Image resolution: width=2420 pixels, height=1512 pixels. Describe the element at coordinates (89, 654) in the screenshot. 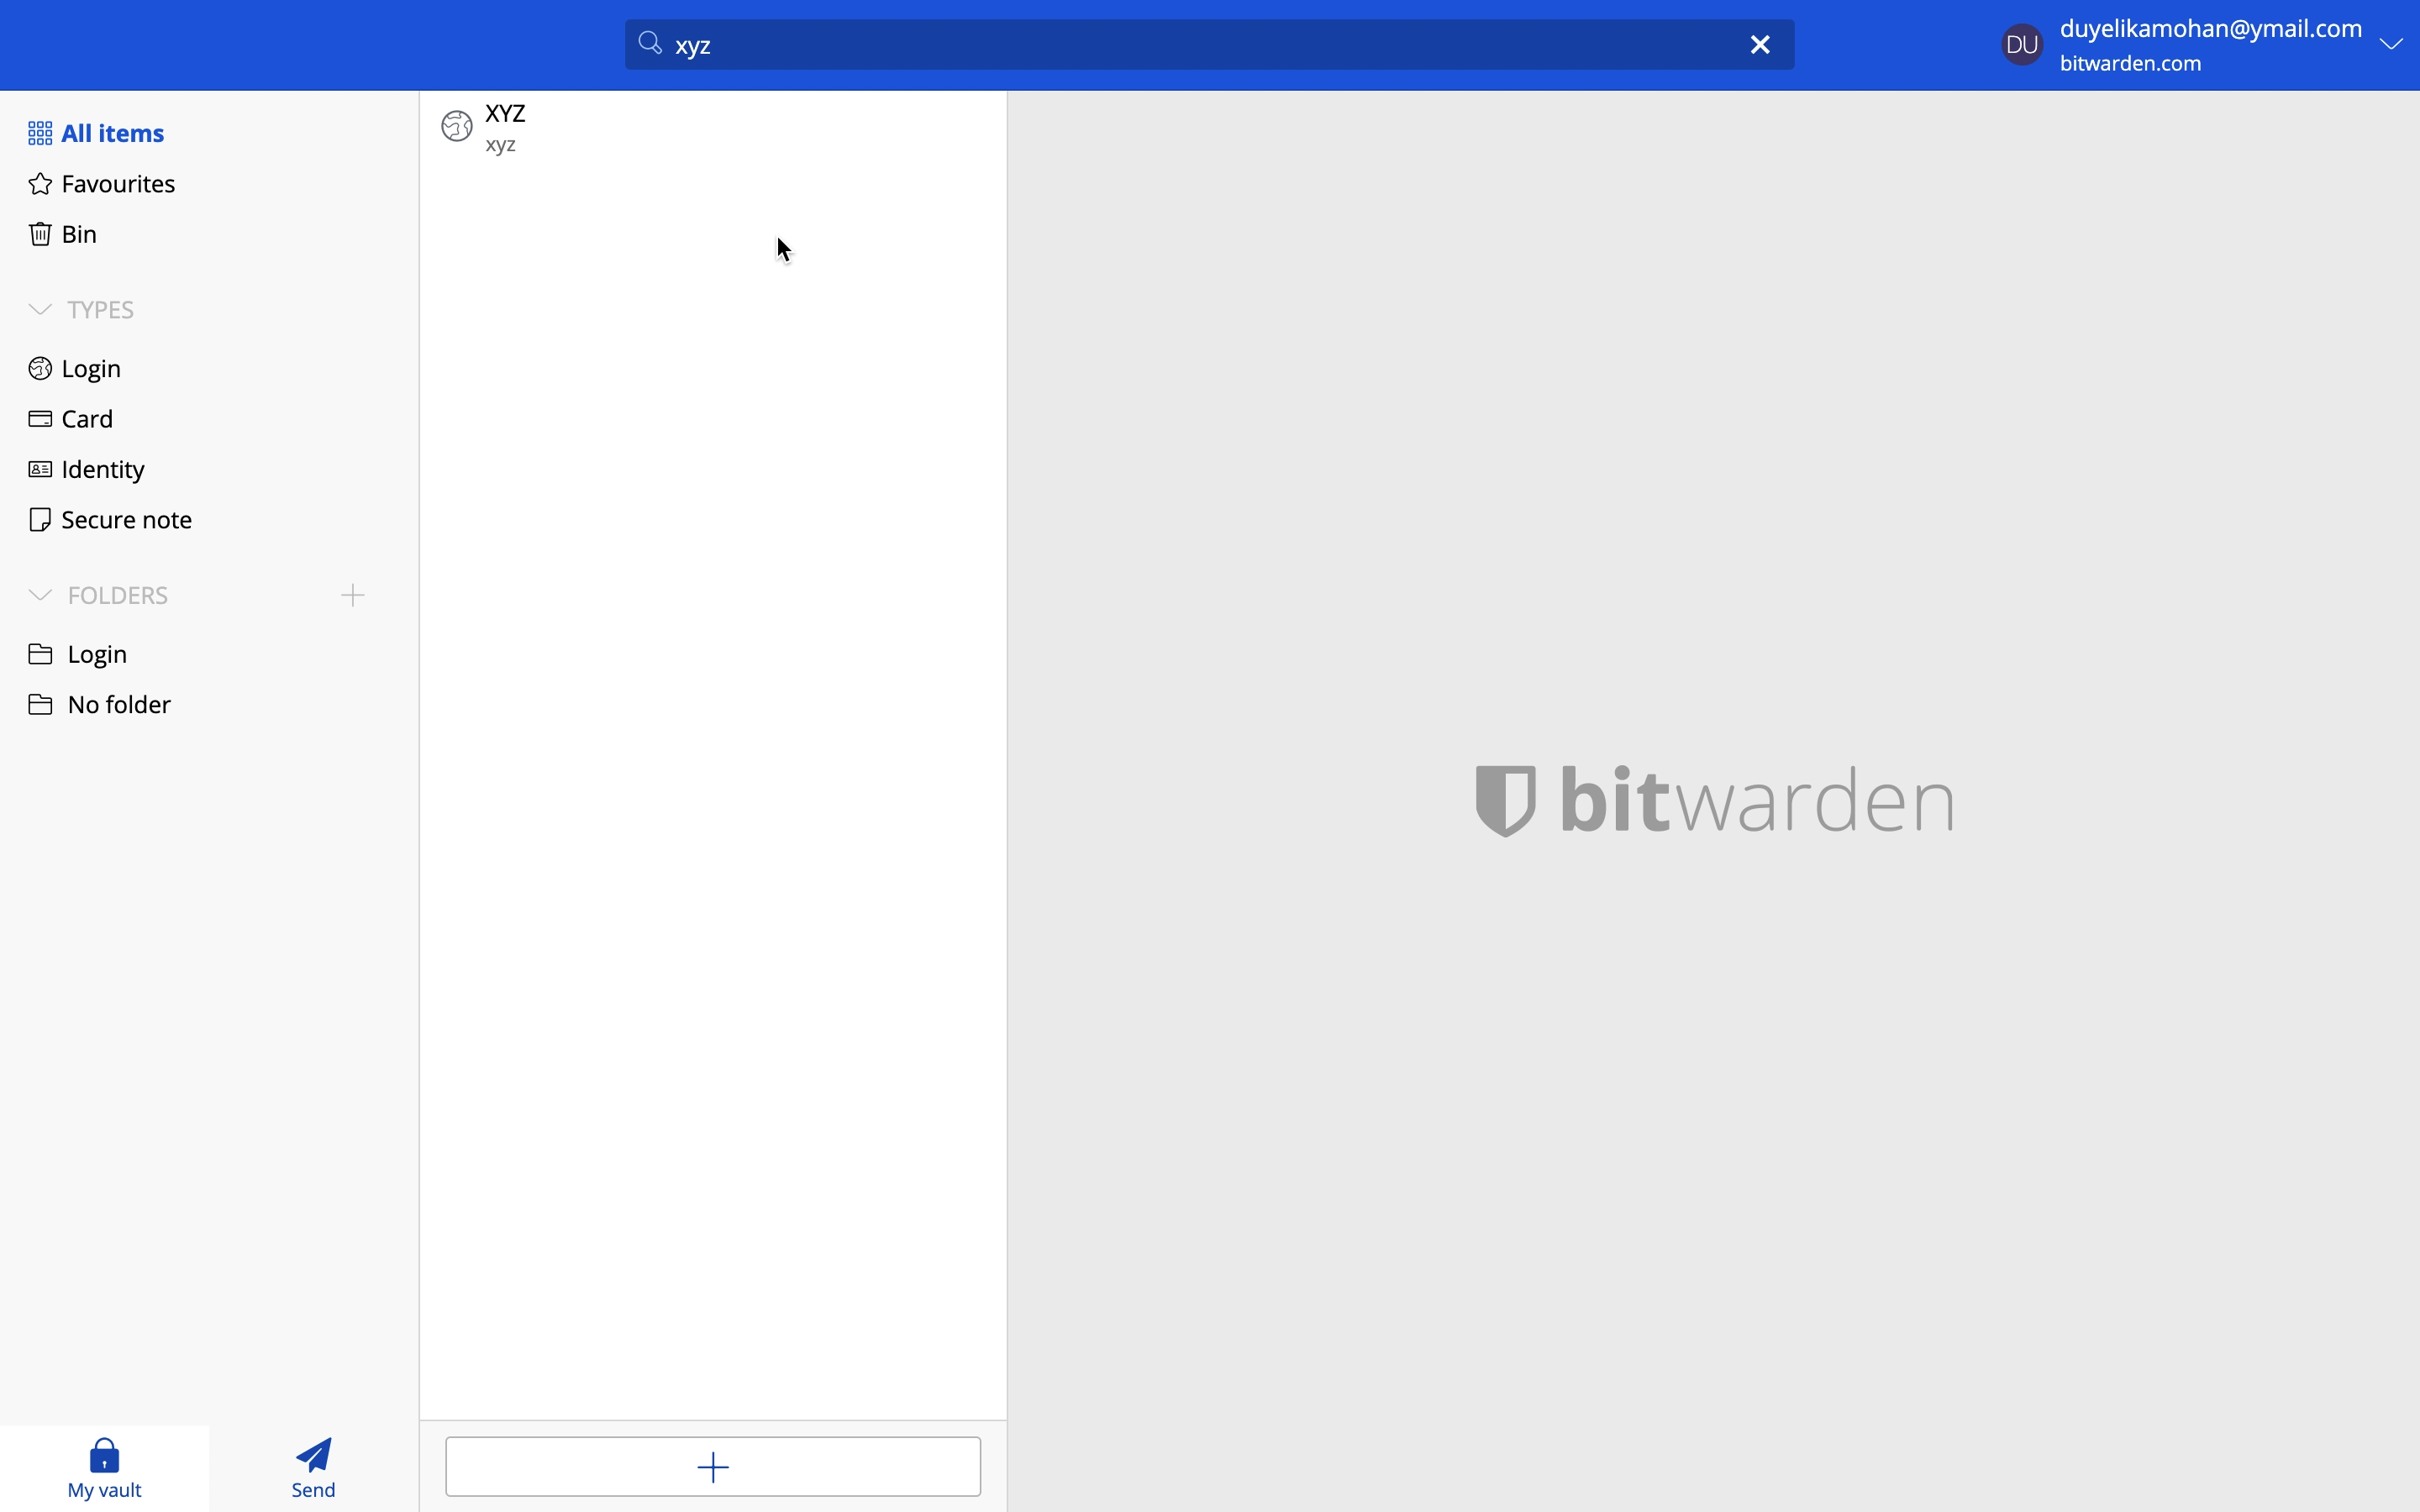

I see `login` at that location.